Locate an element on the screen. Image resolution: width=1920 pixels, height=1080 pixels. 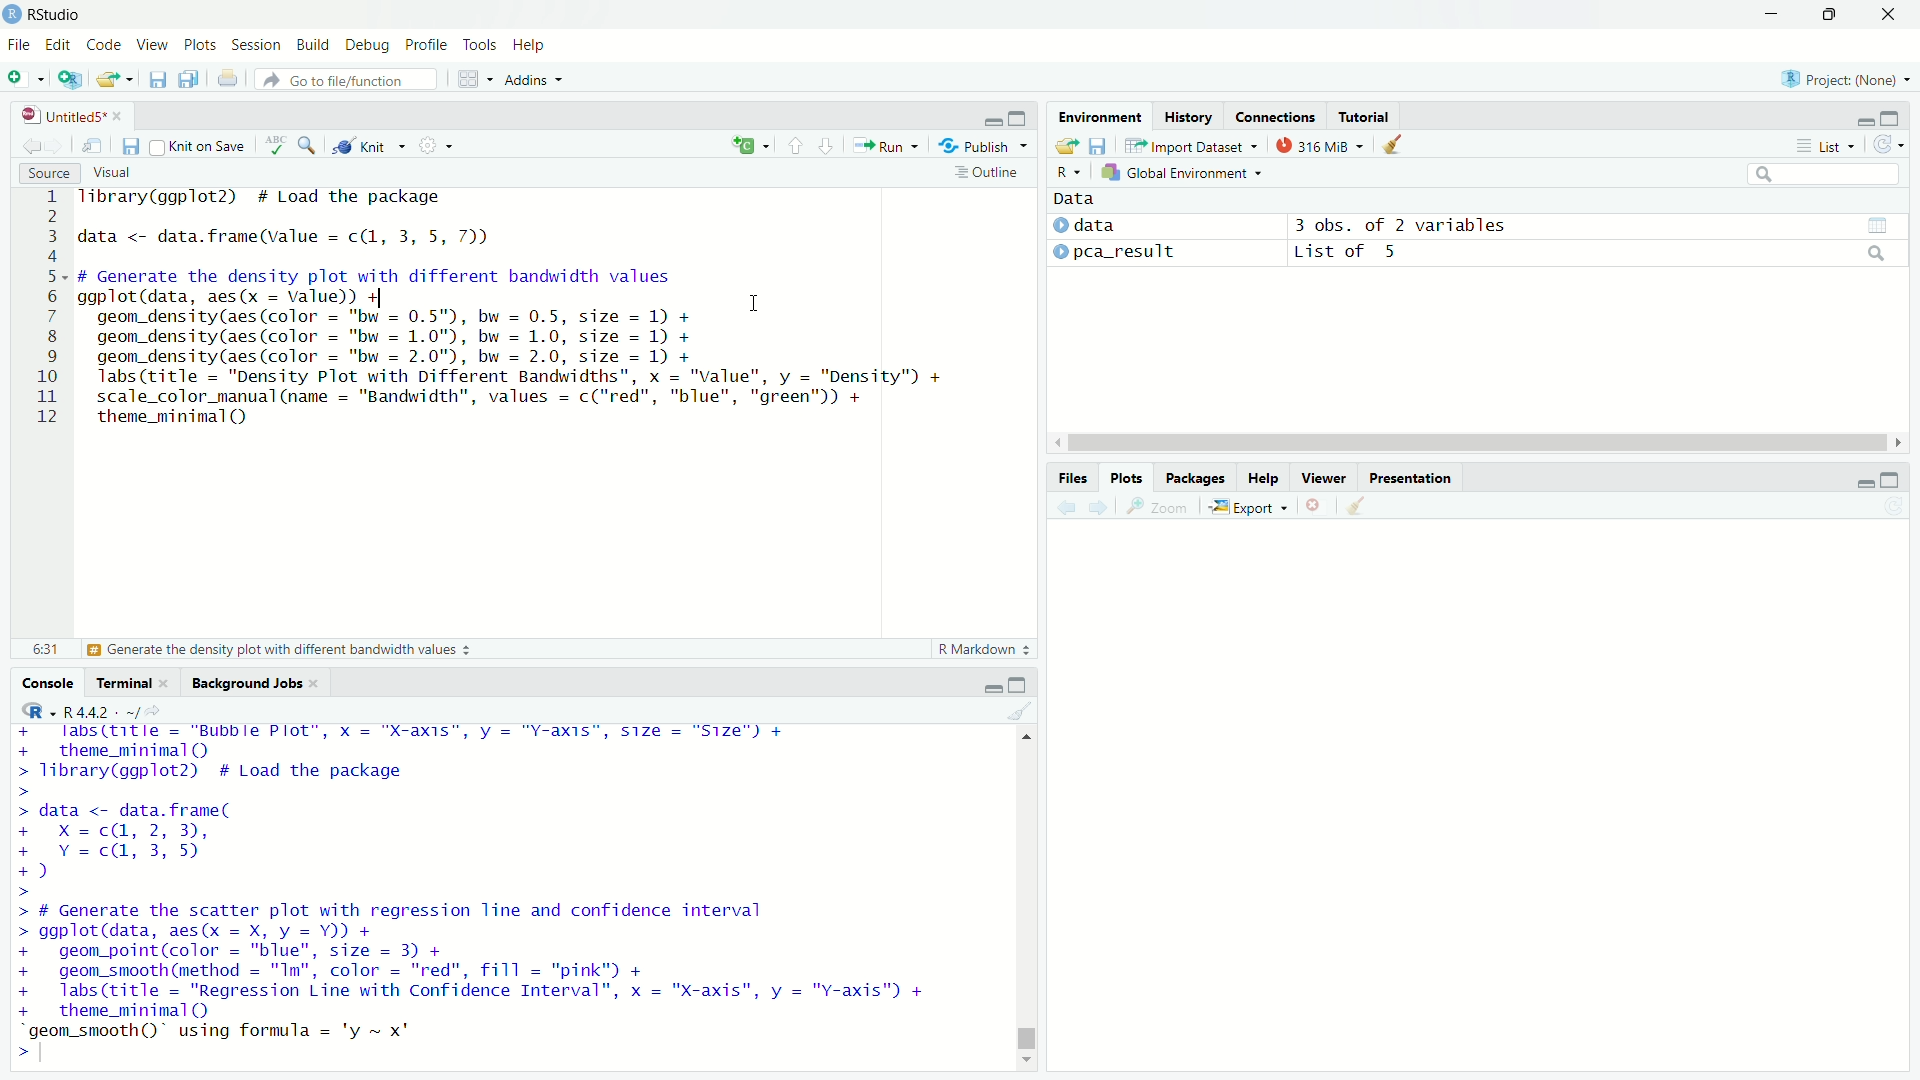
Tools is located at coordinates (480, 43).